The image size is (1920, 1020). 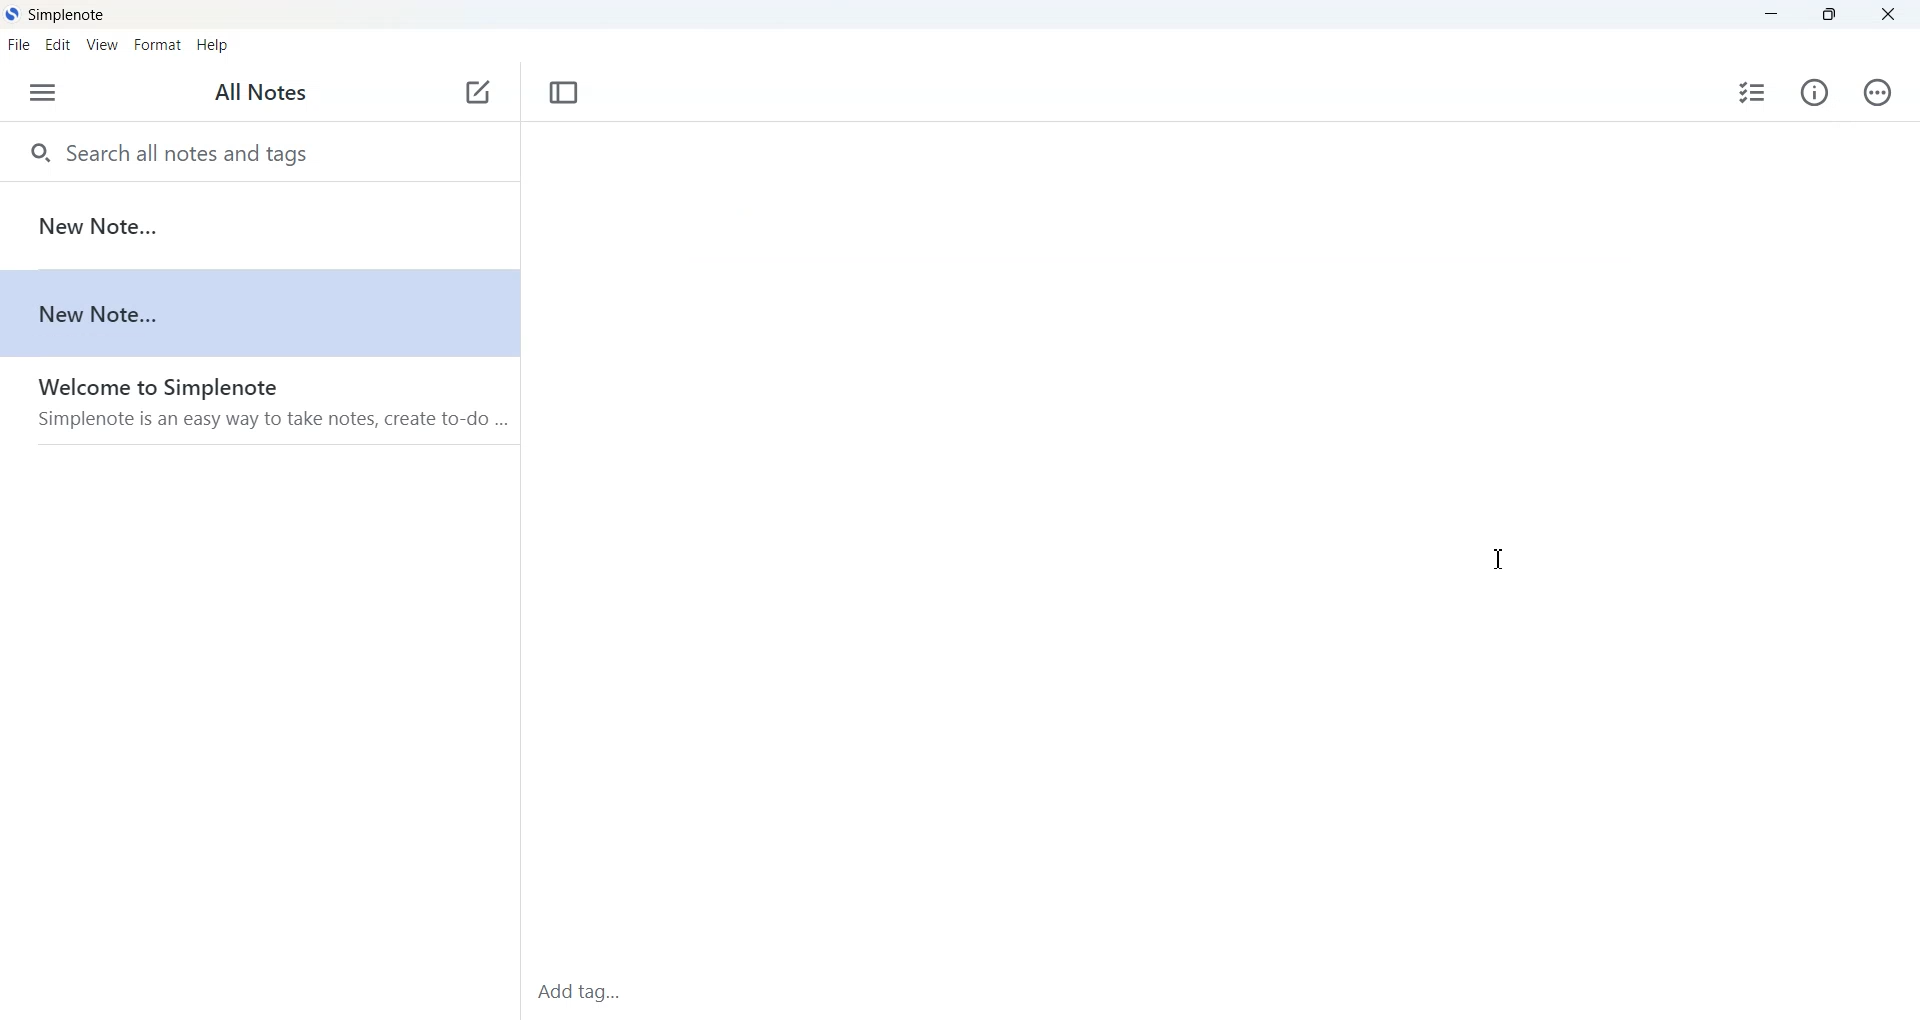 I want to click on Search all notes and tags, so click(x=260, y=150).